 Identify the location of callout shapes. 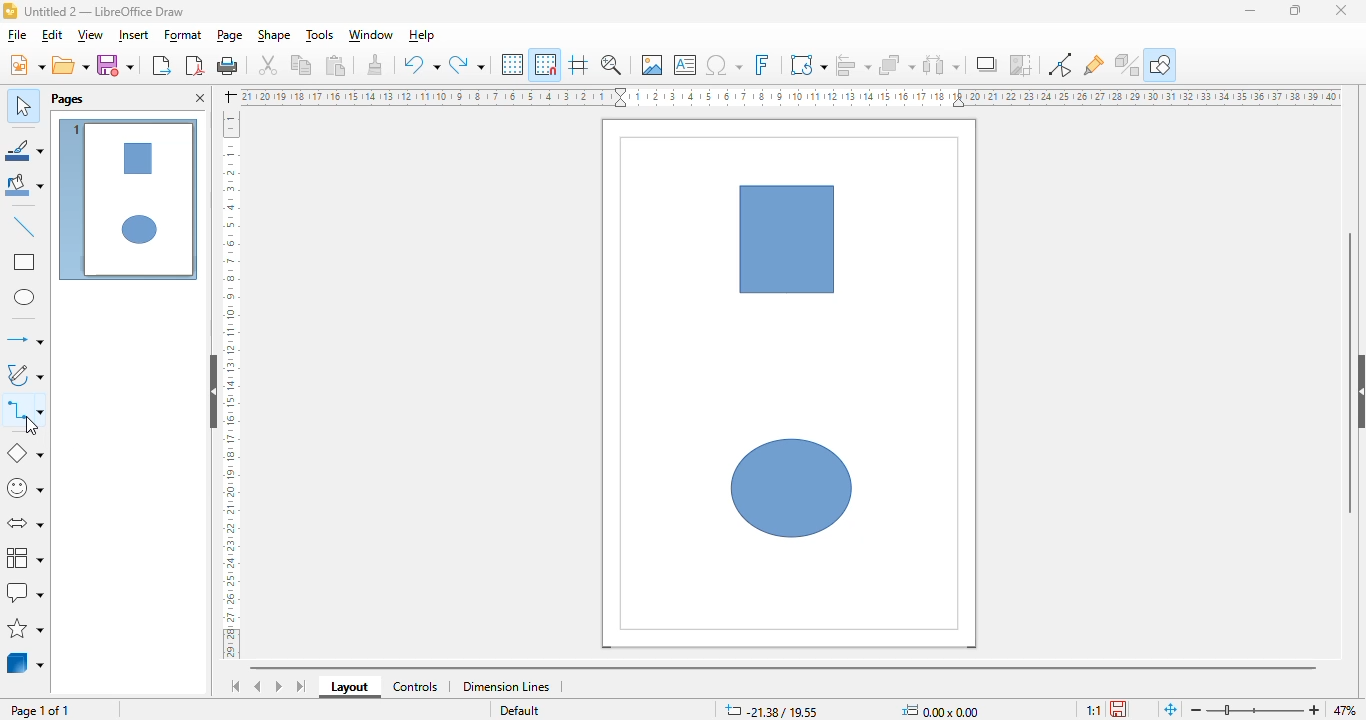
(26, 592).